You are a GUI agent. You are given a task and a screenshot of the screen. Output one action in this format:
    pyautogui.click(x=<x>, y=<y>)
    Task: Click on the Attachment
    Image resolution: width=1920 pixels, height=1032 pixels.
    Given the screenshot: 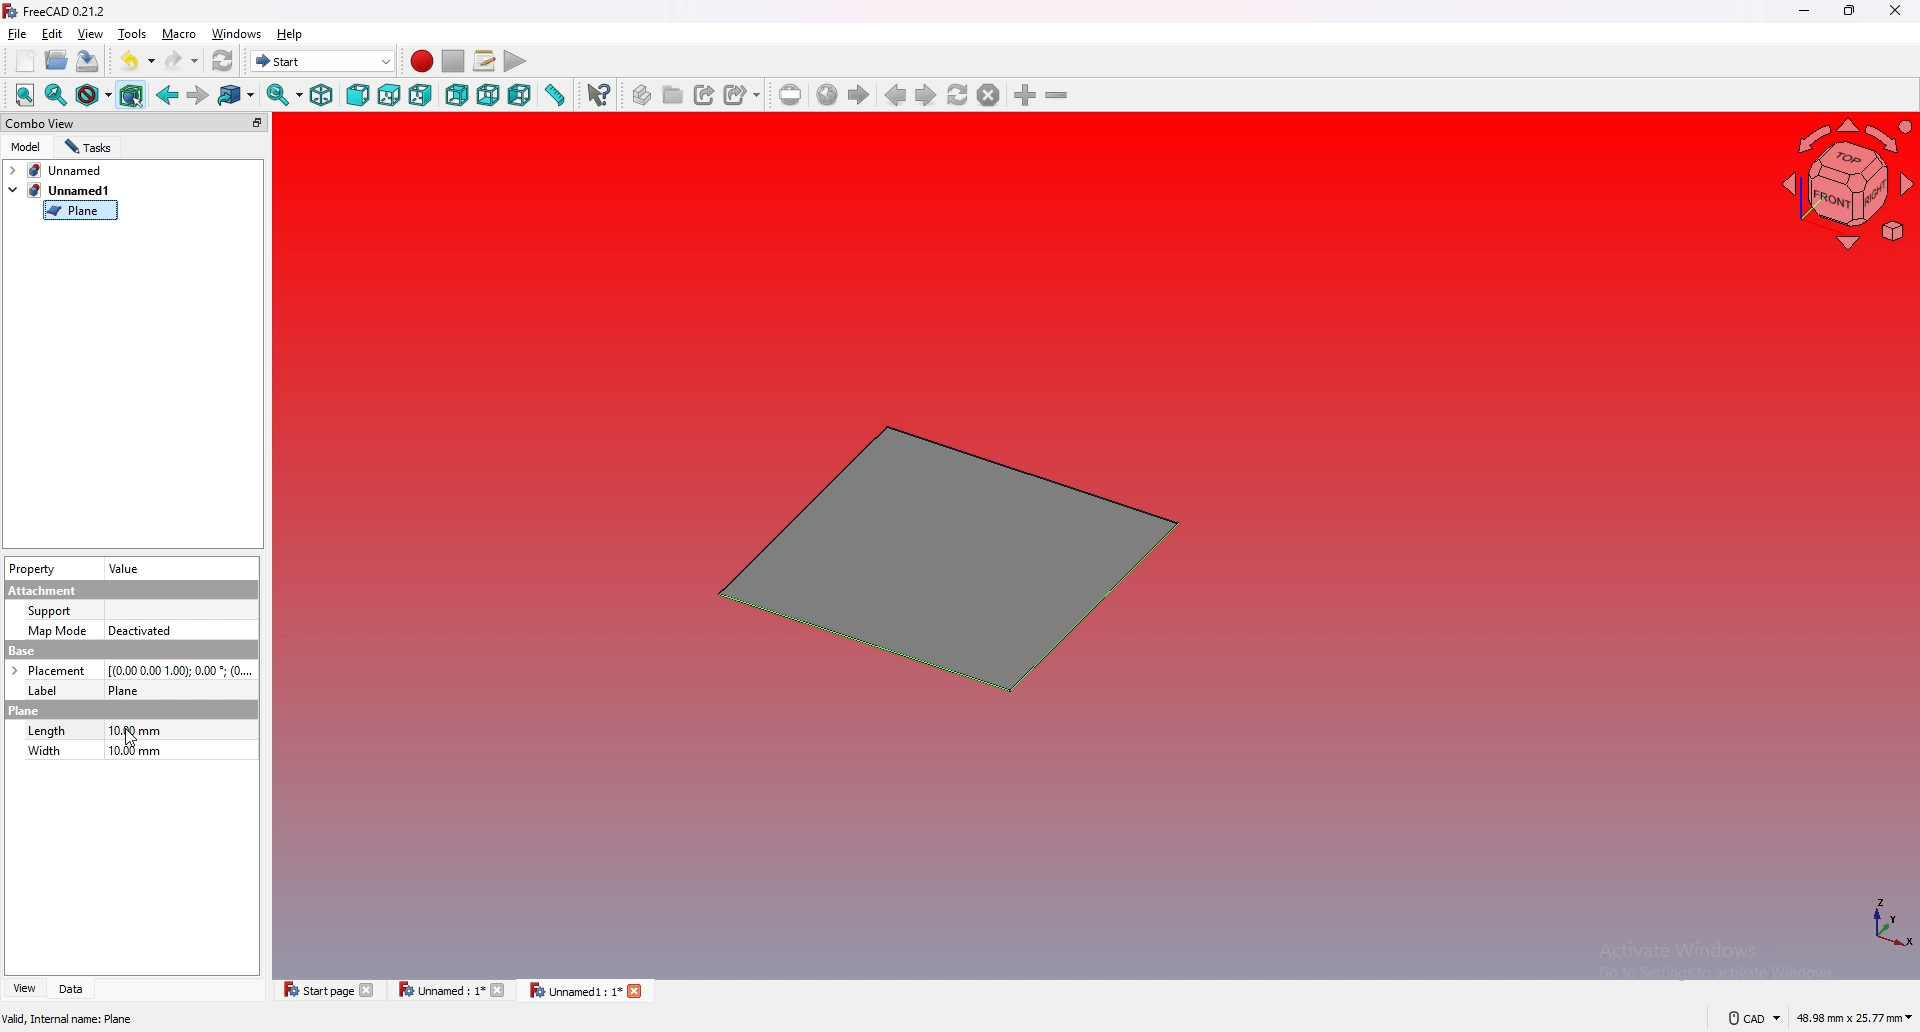 What is the action you would take?
    pyautogui.click(x=46, y=590)
    